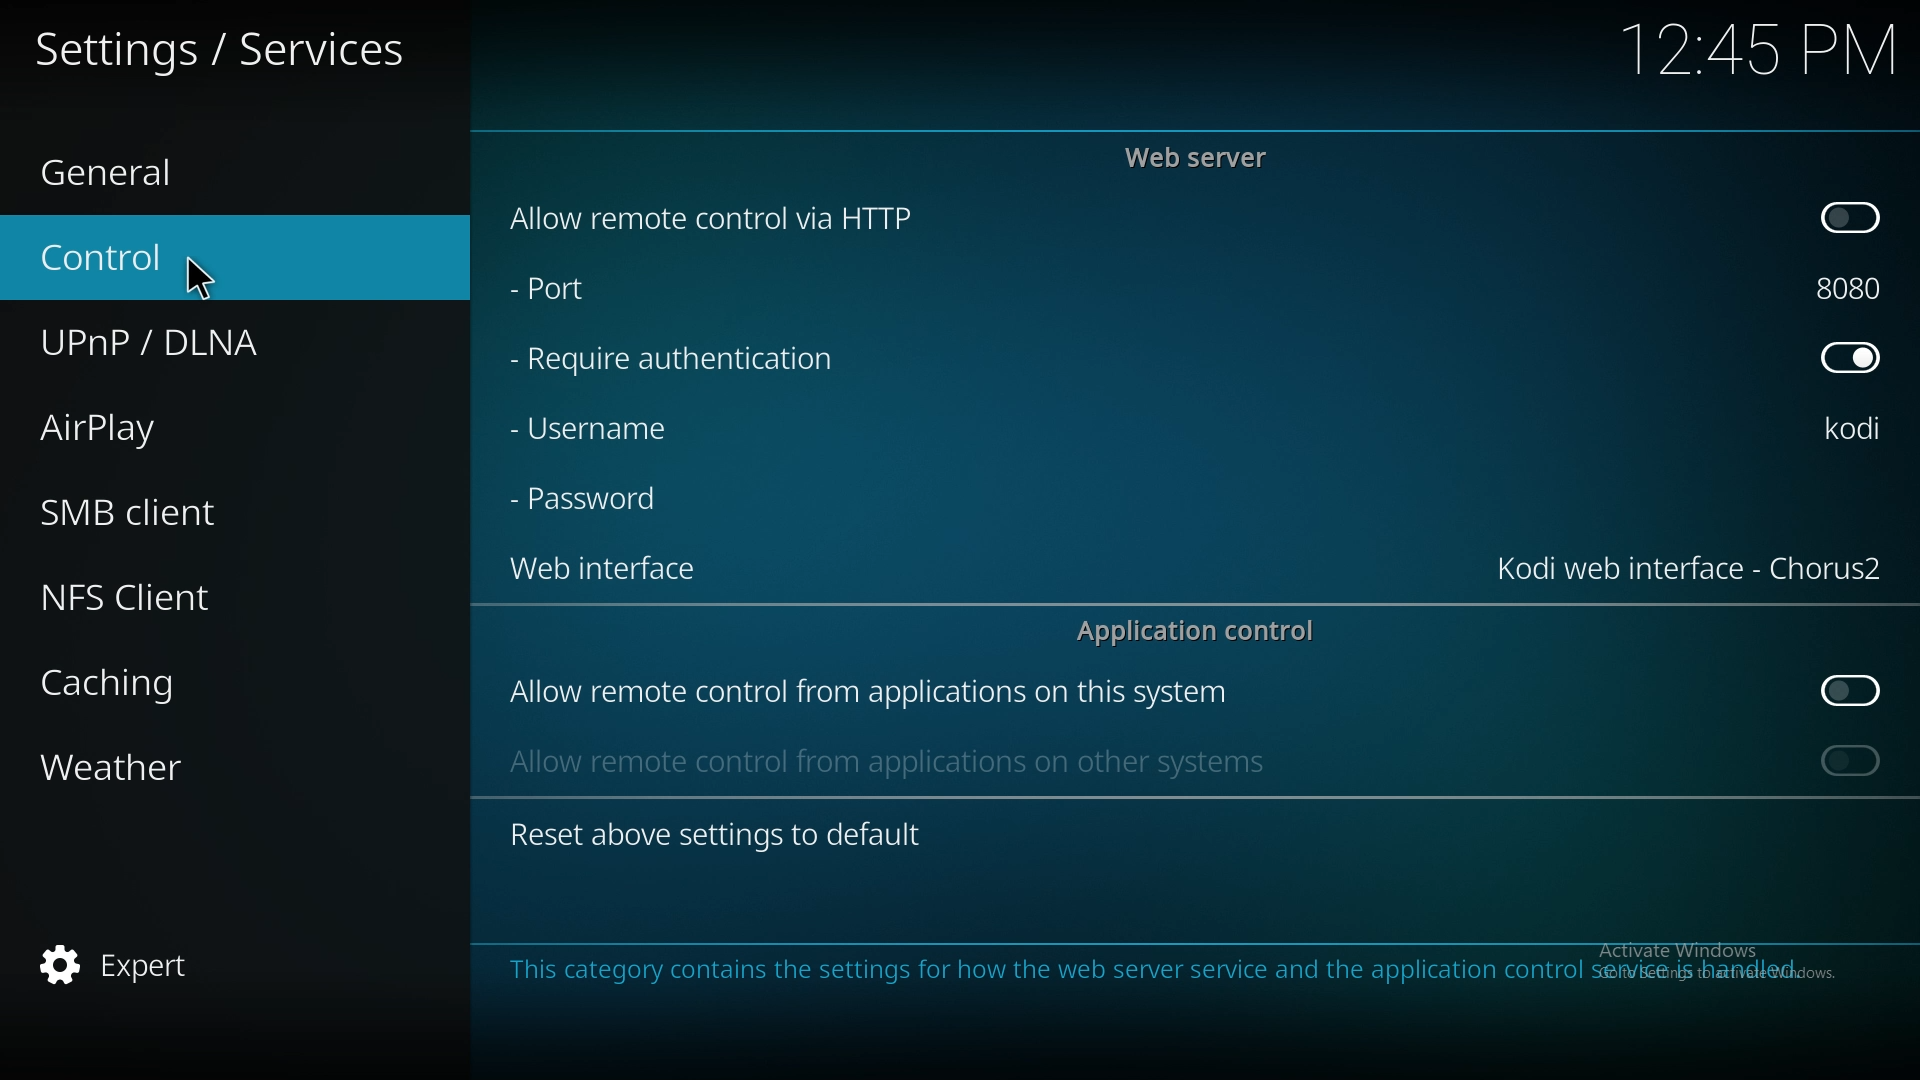  What do you see at coordinates (1690, 565) in the screenshot?
I see `web interface` at bounding box center [1690, 565].